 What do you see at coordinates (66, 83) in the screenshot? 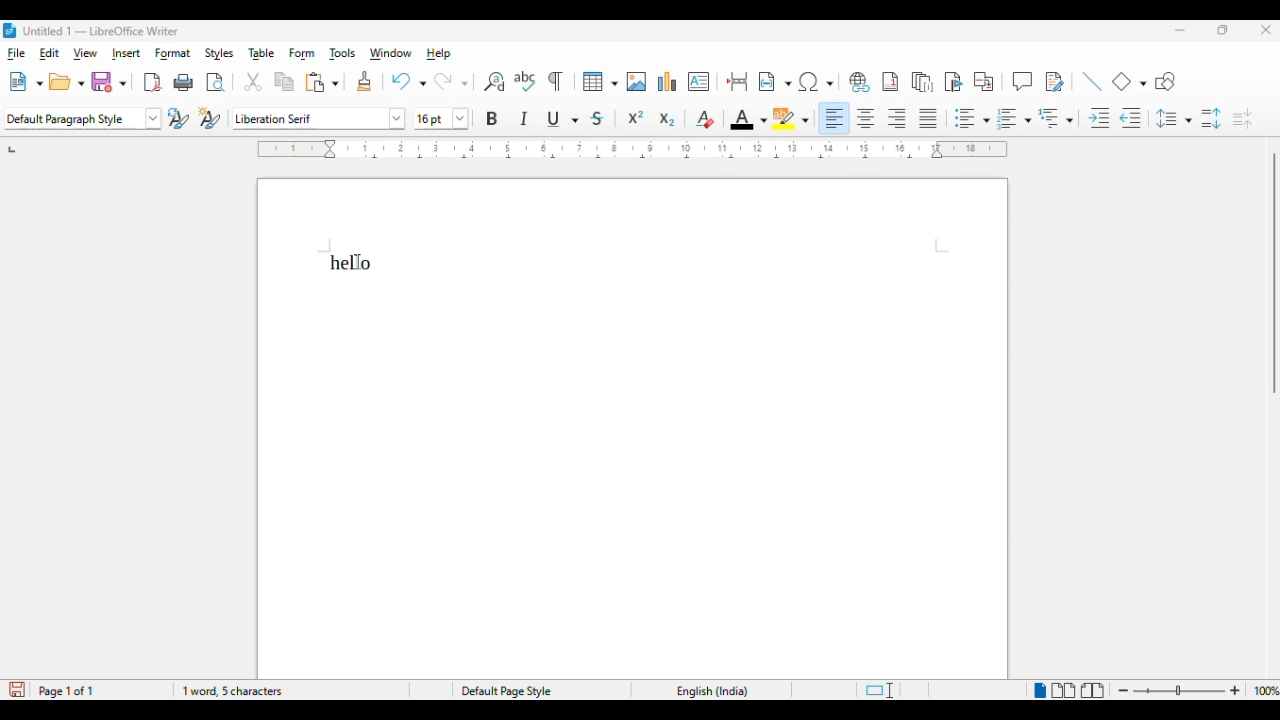
I see `open` at bounding box center [66, 83].